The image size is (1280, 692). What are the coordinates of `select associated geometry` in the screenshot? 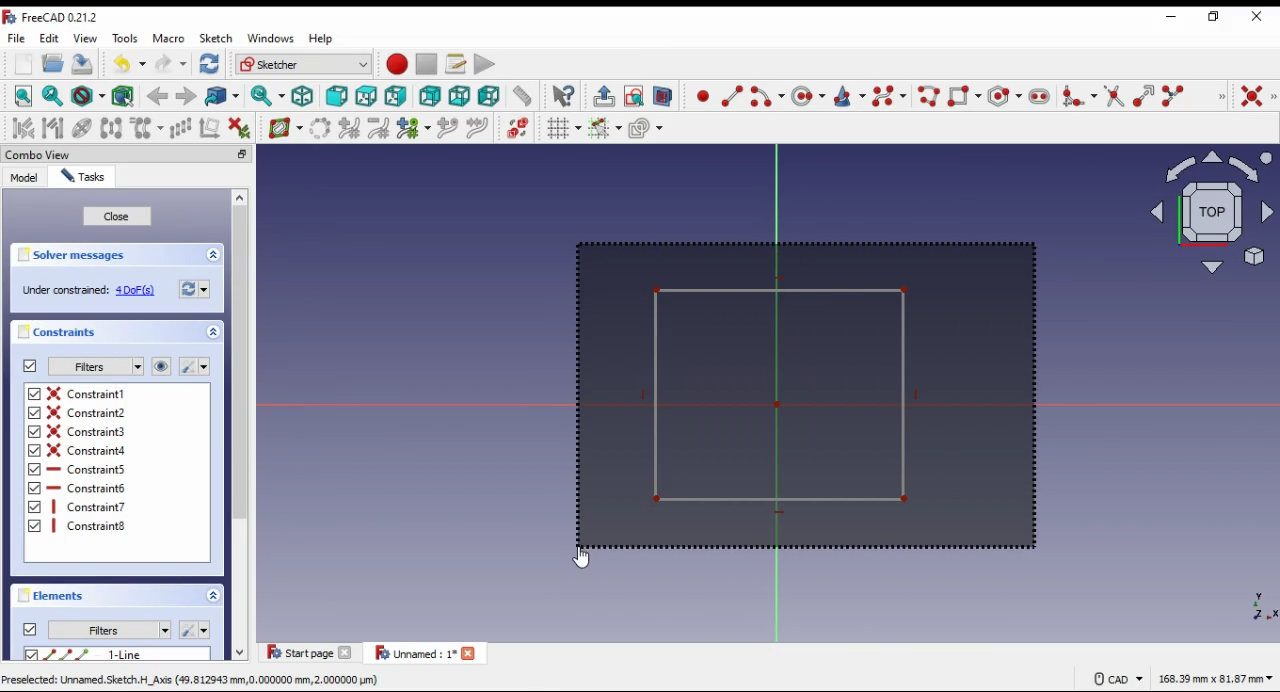 It's located at (53, 128).